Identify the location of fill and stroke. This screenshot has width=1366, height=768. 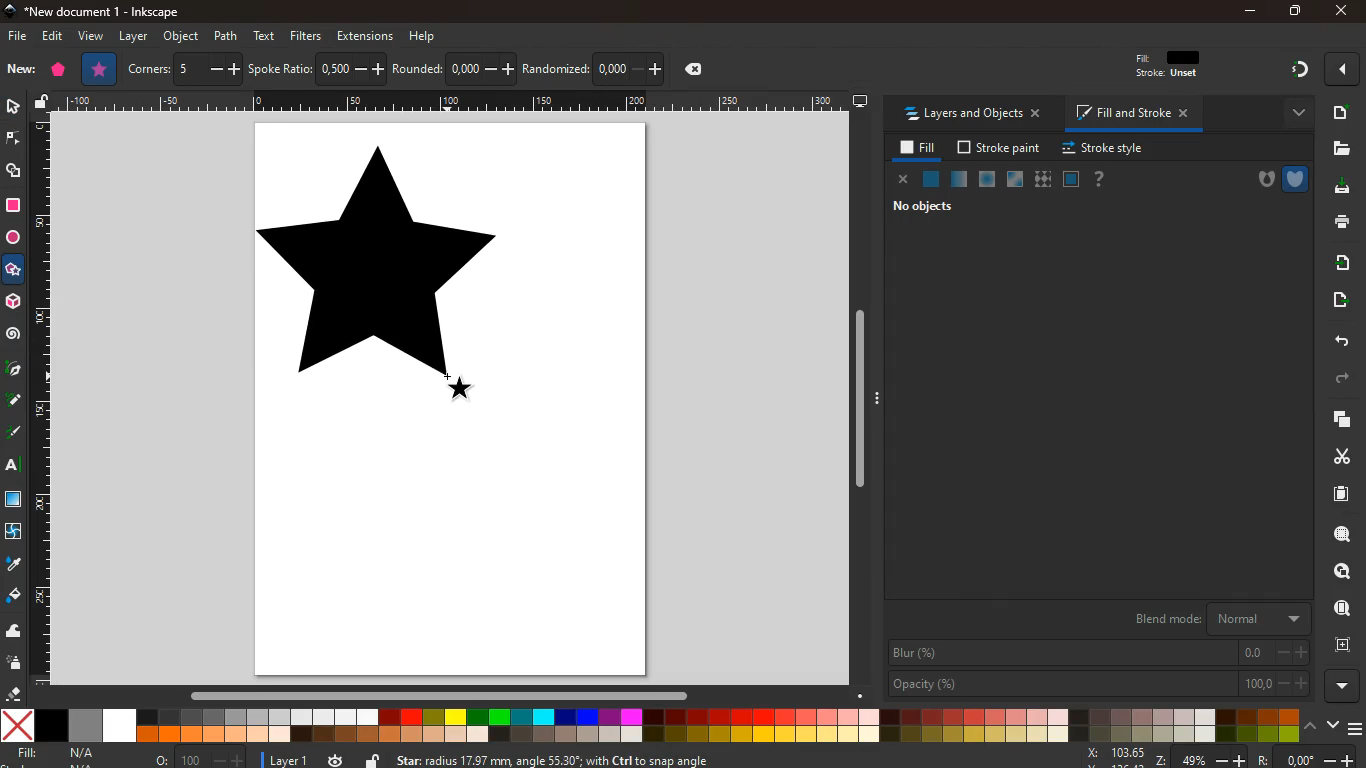
(1128, 115).